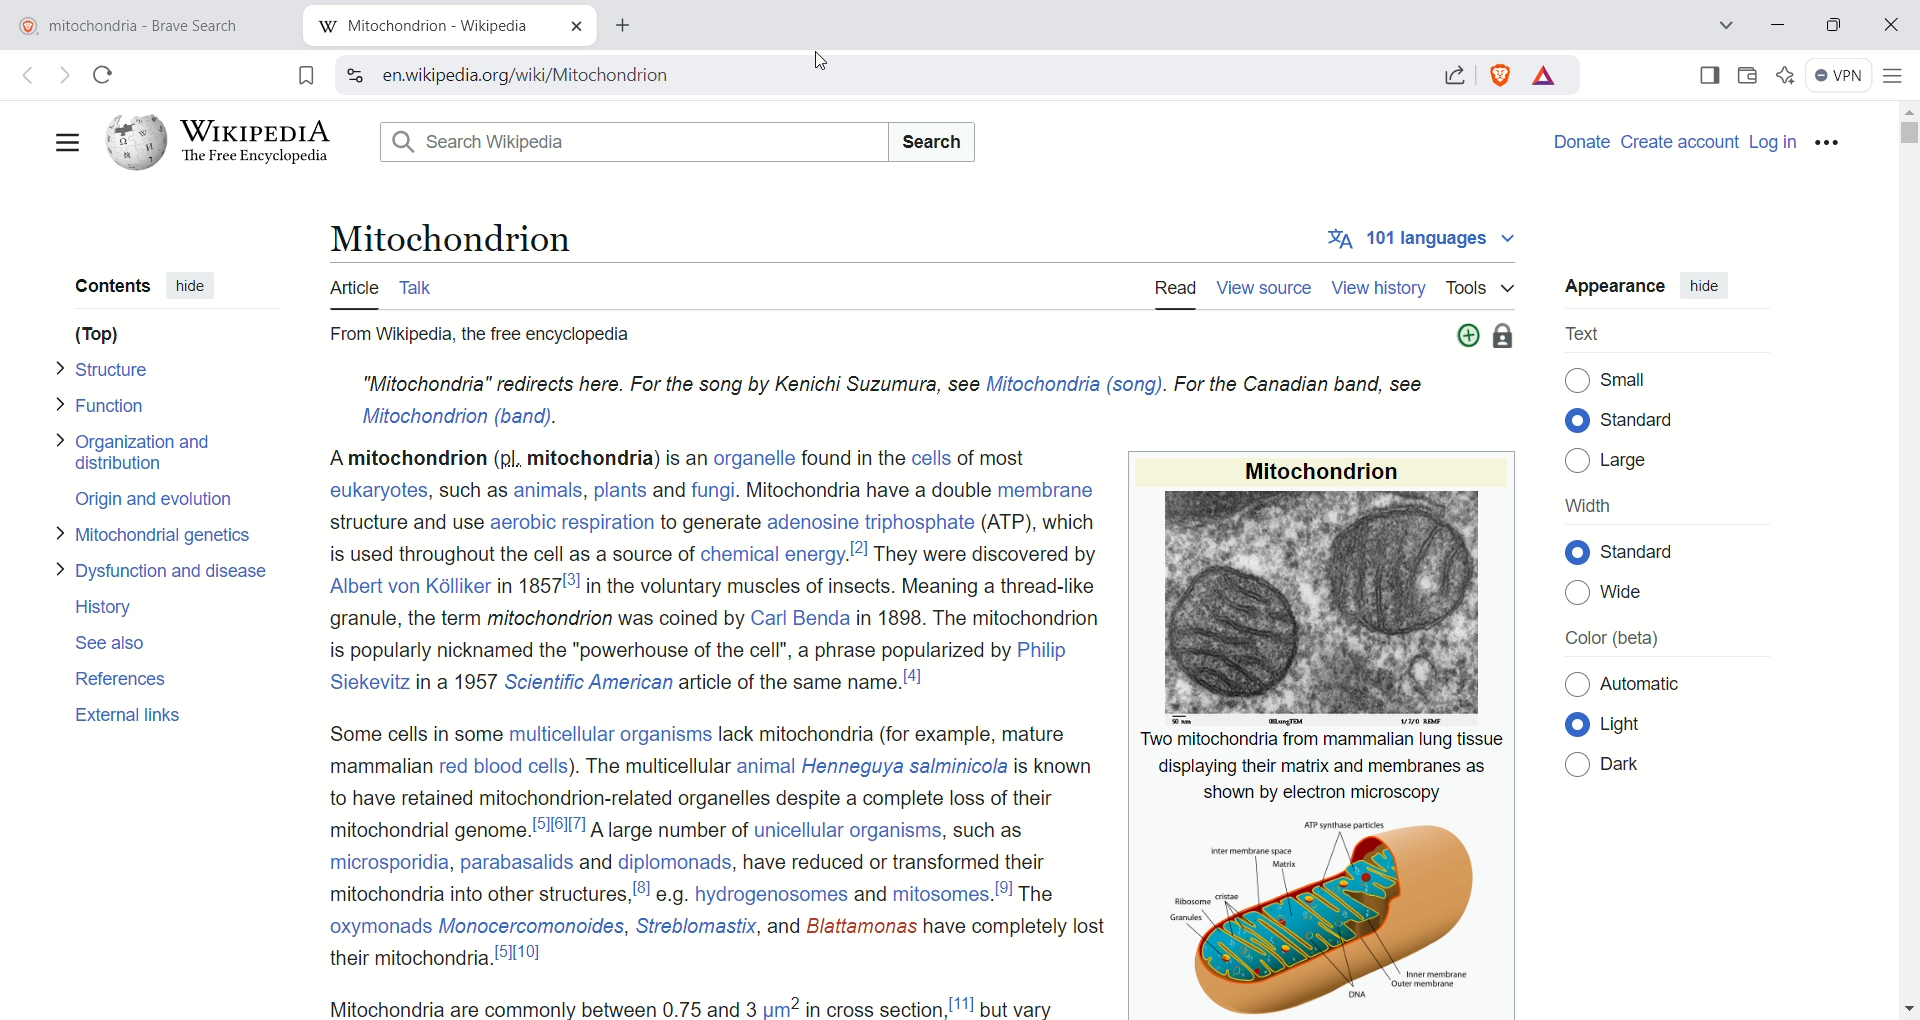 The width and height of the screenshot is (1920, 1020). Describe the element at coordinates (1641, 726) in the screenshot. I see `Light` at that location.